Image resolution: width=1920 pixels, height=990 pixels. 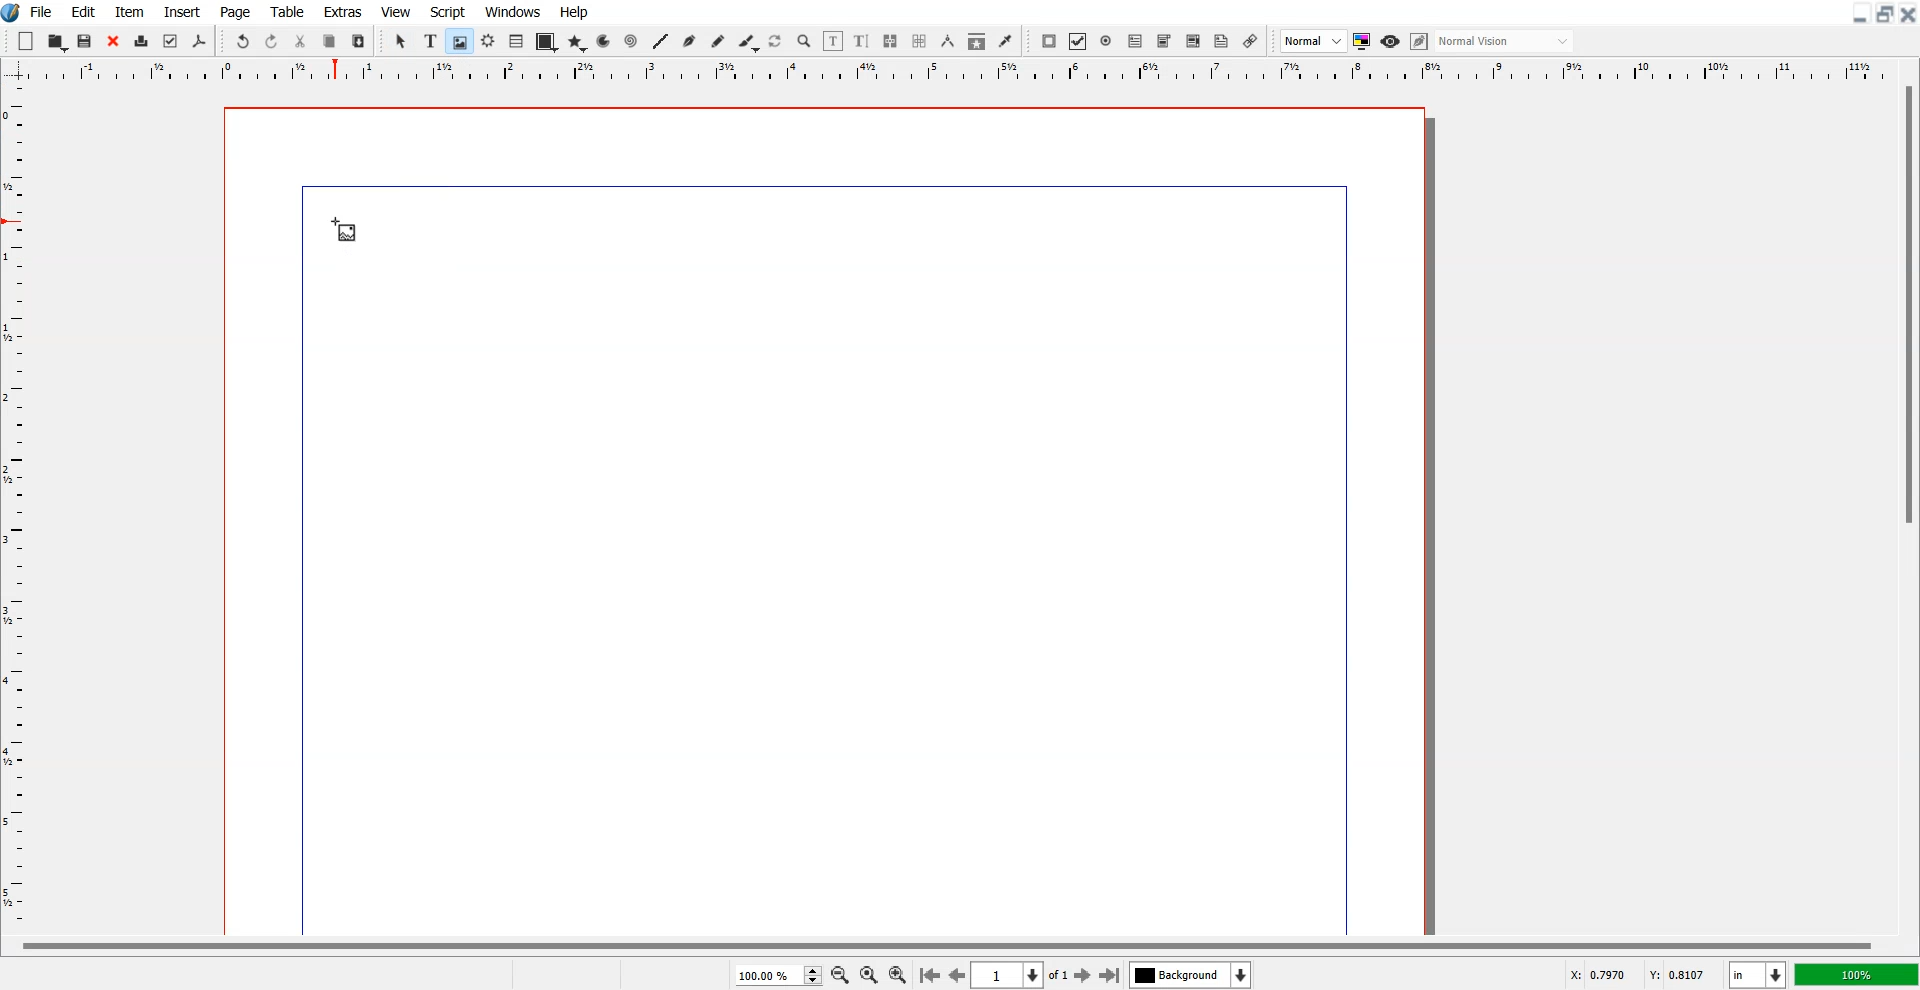 What do you see at coordinates (890, 41) in the screenshot?
I see `Link Text frame` at bounding box center [890, 41].